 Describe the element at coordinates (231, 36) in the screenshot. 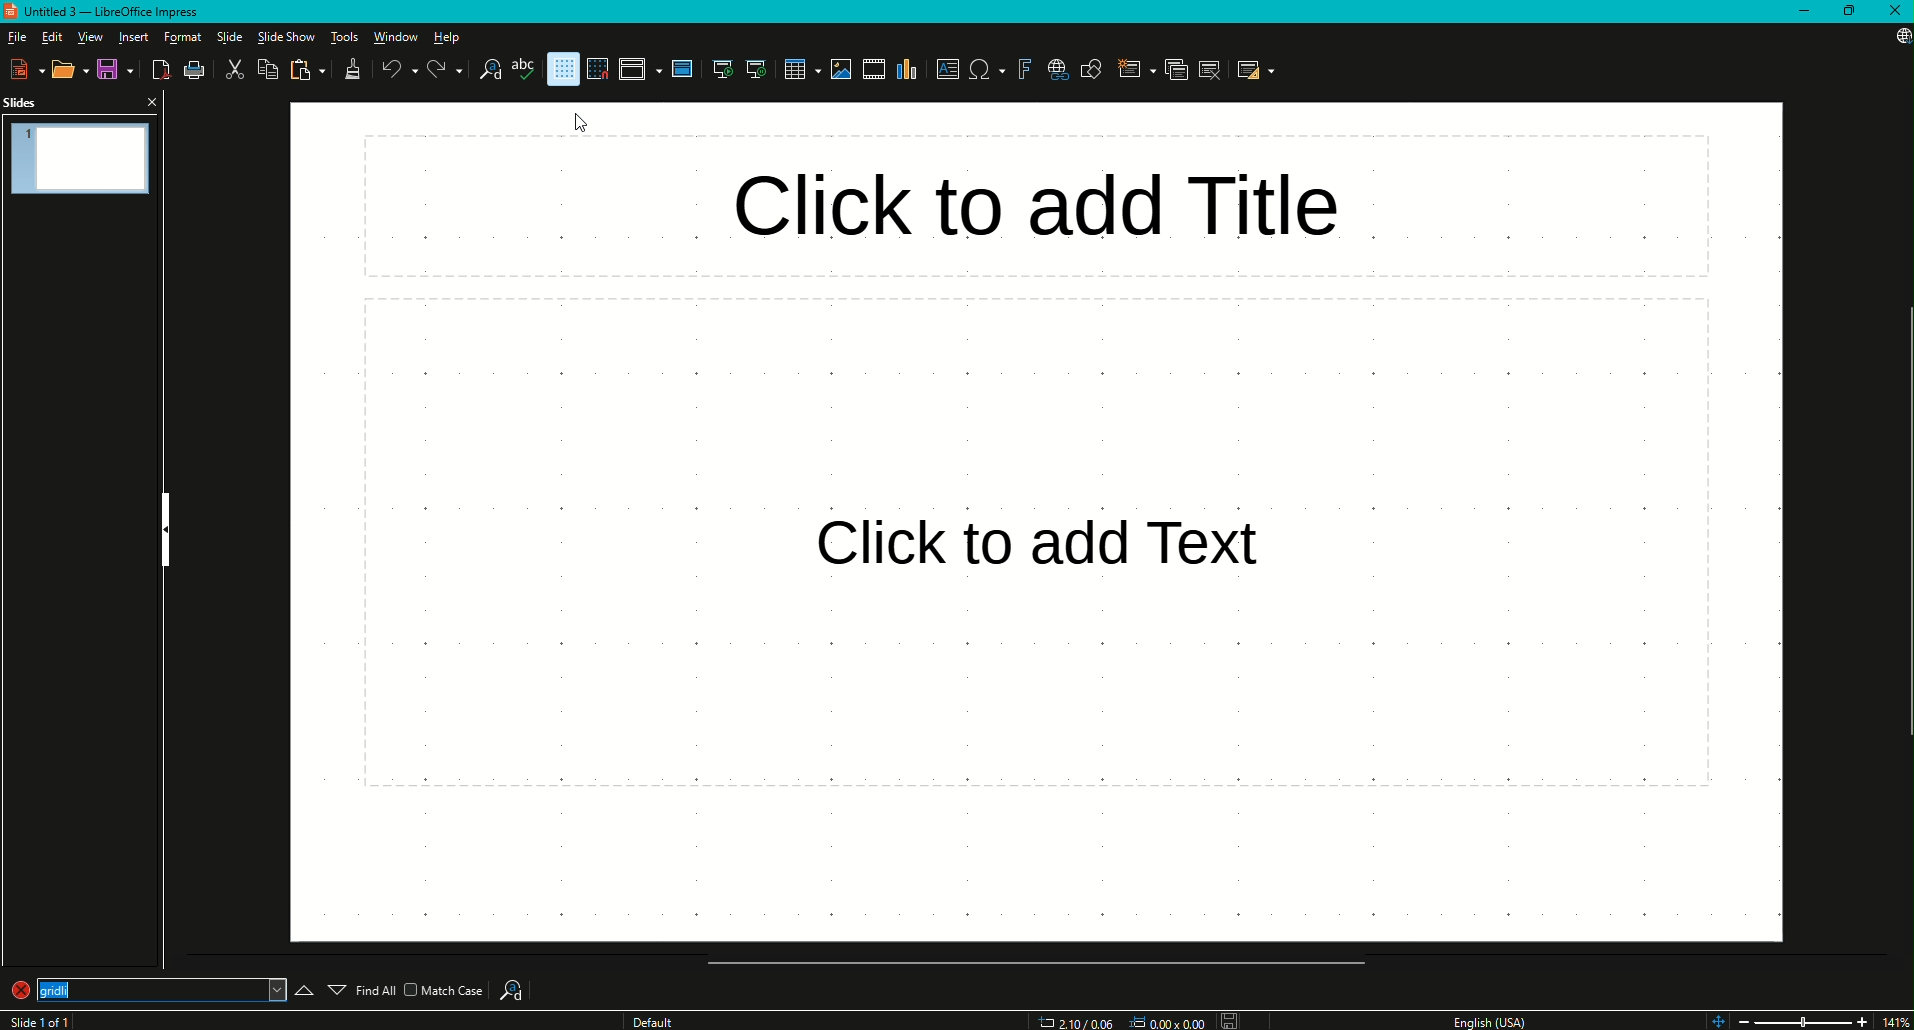

I see `Slide` at that location.